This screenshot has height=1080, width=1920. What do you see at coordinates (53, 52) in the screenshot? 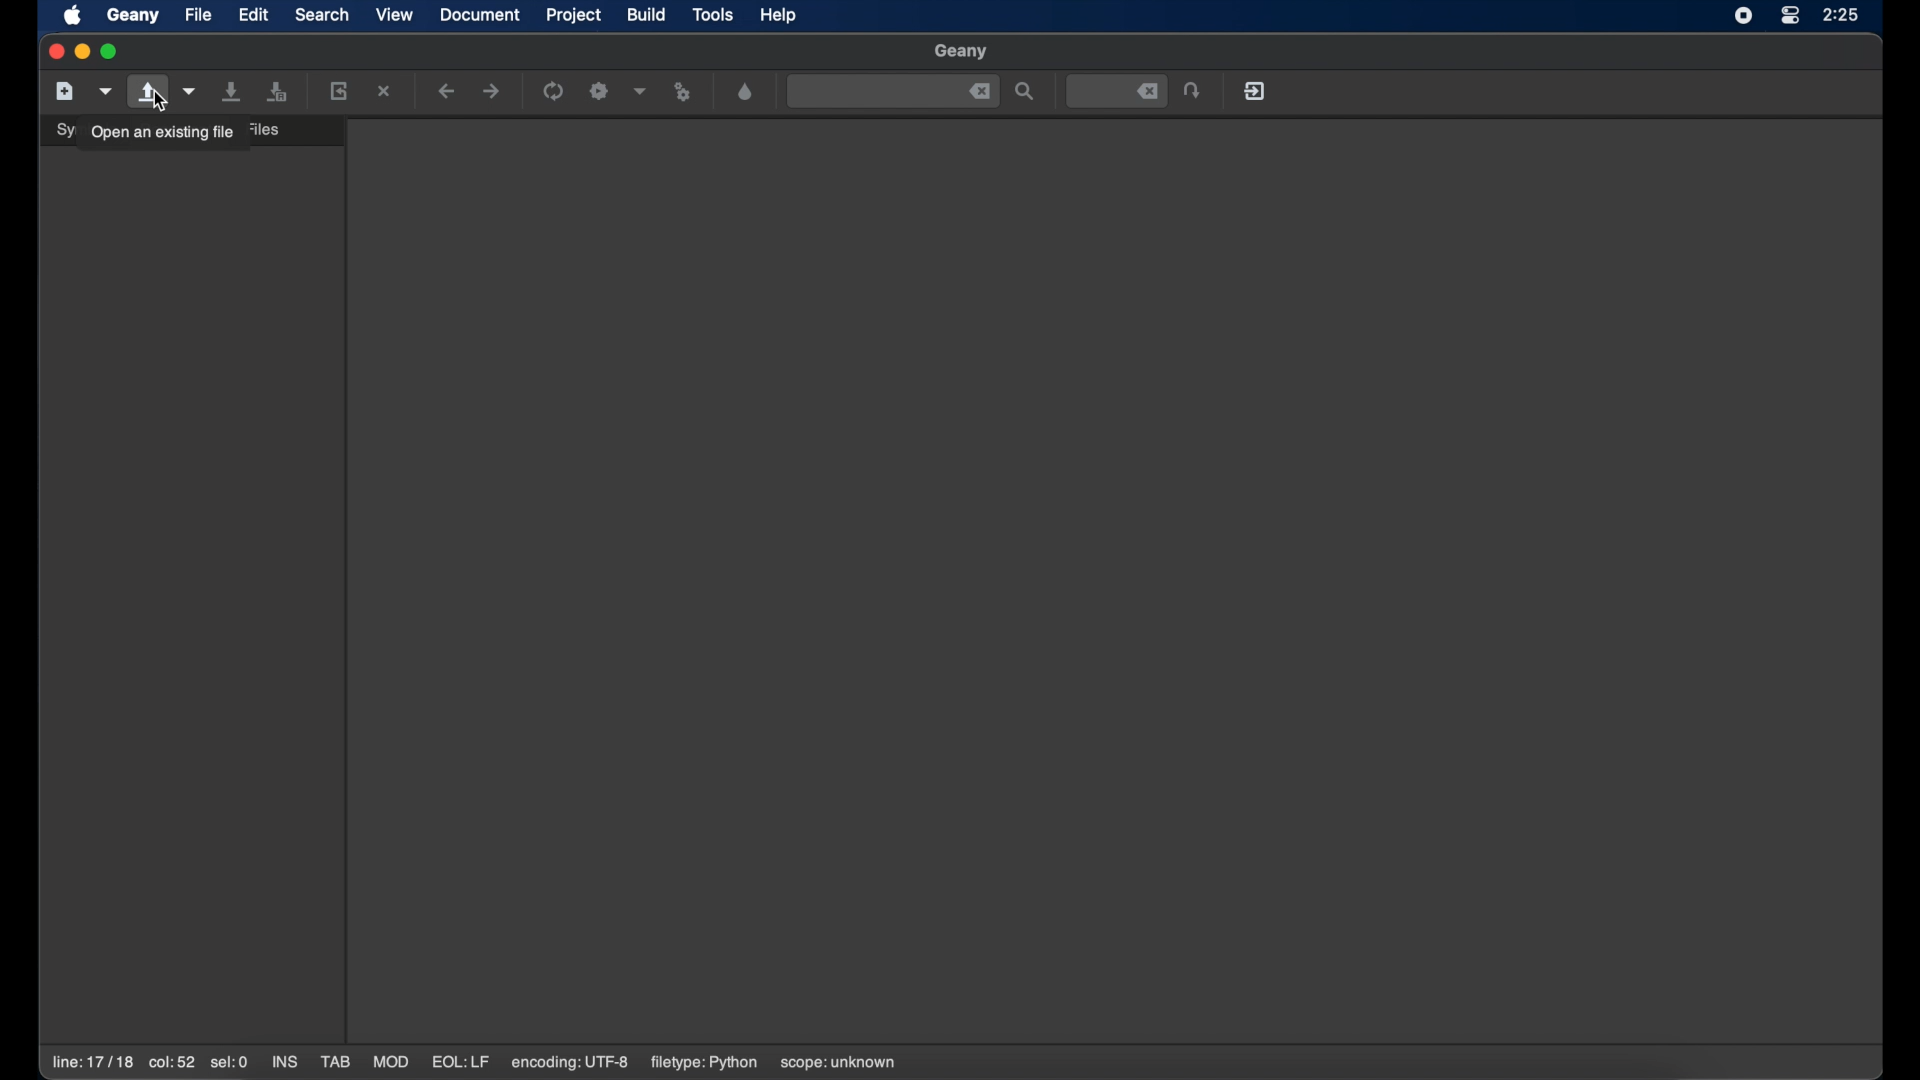
I see `close` at bounding box center [53, 52].